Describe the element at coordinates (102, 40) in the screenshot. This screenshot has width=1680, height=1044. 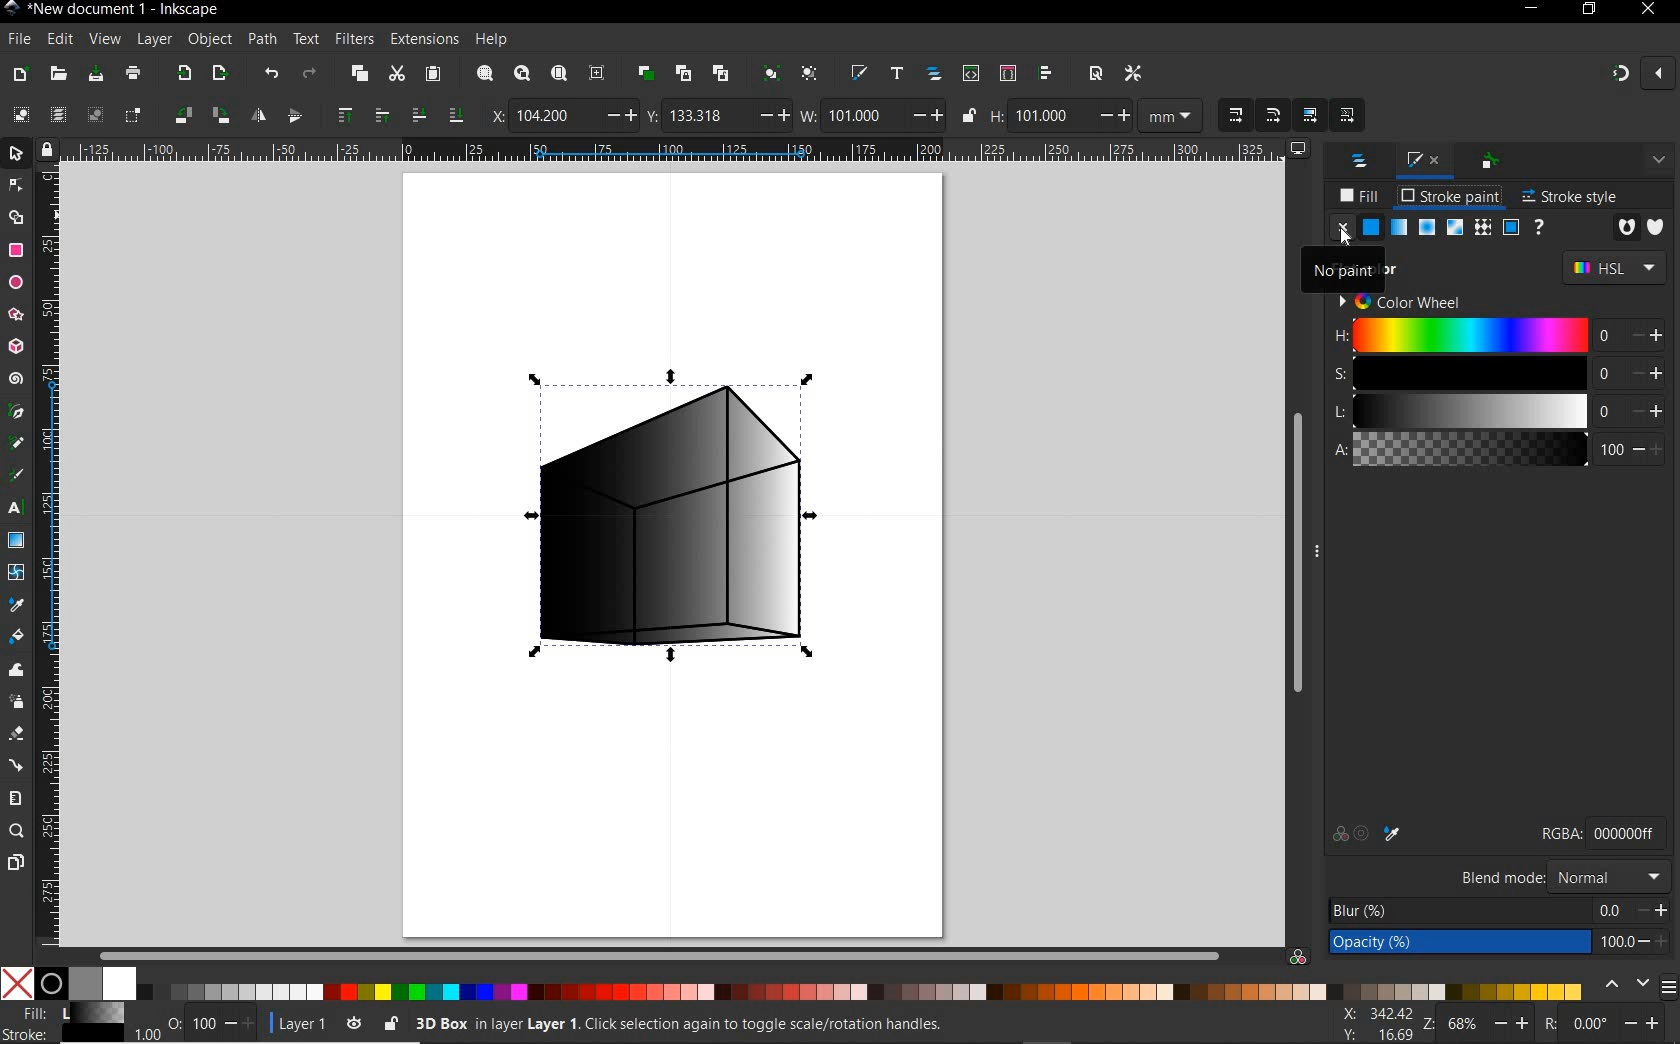
I see `VIEW` at that location.